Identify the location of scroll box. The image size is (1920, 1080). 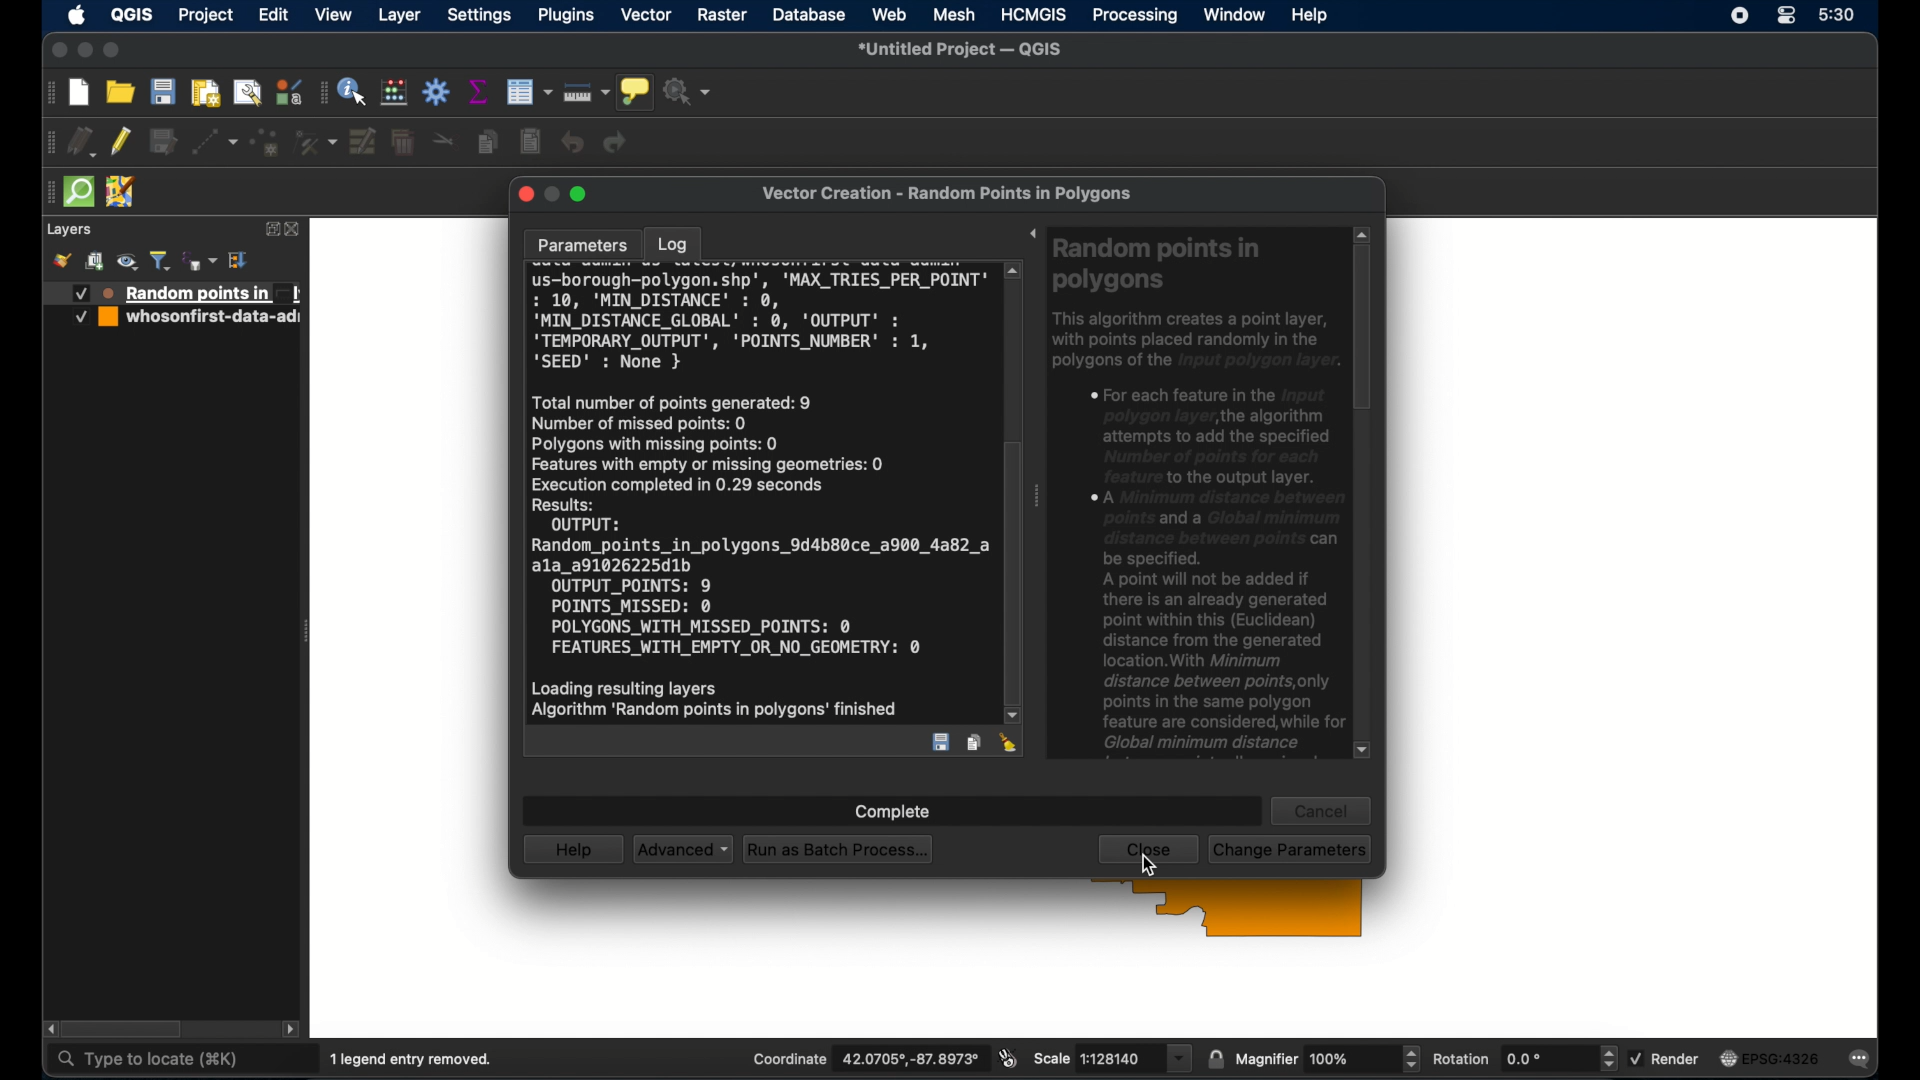
(126, 1029).